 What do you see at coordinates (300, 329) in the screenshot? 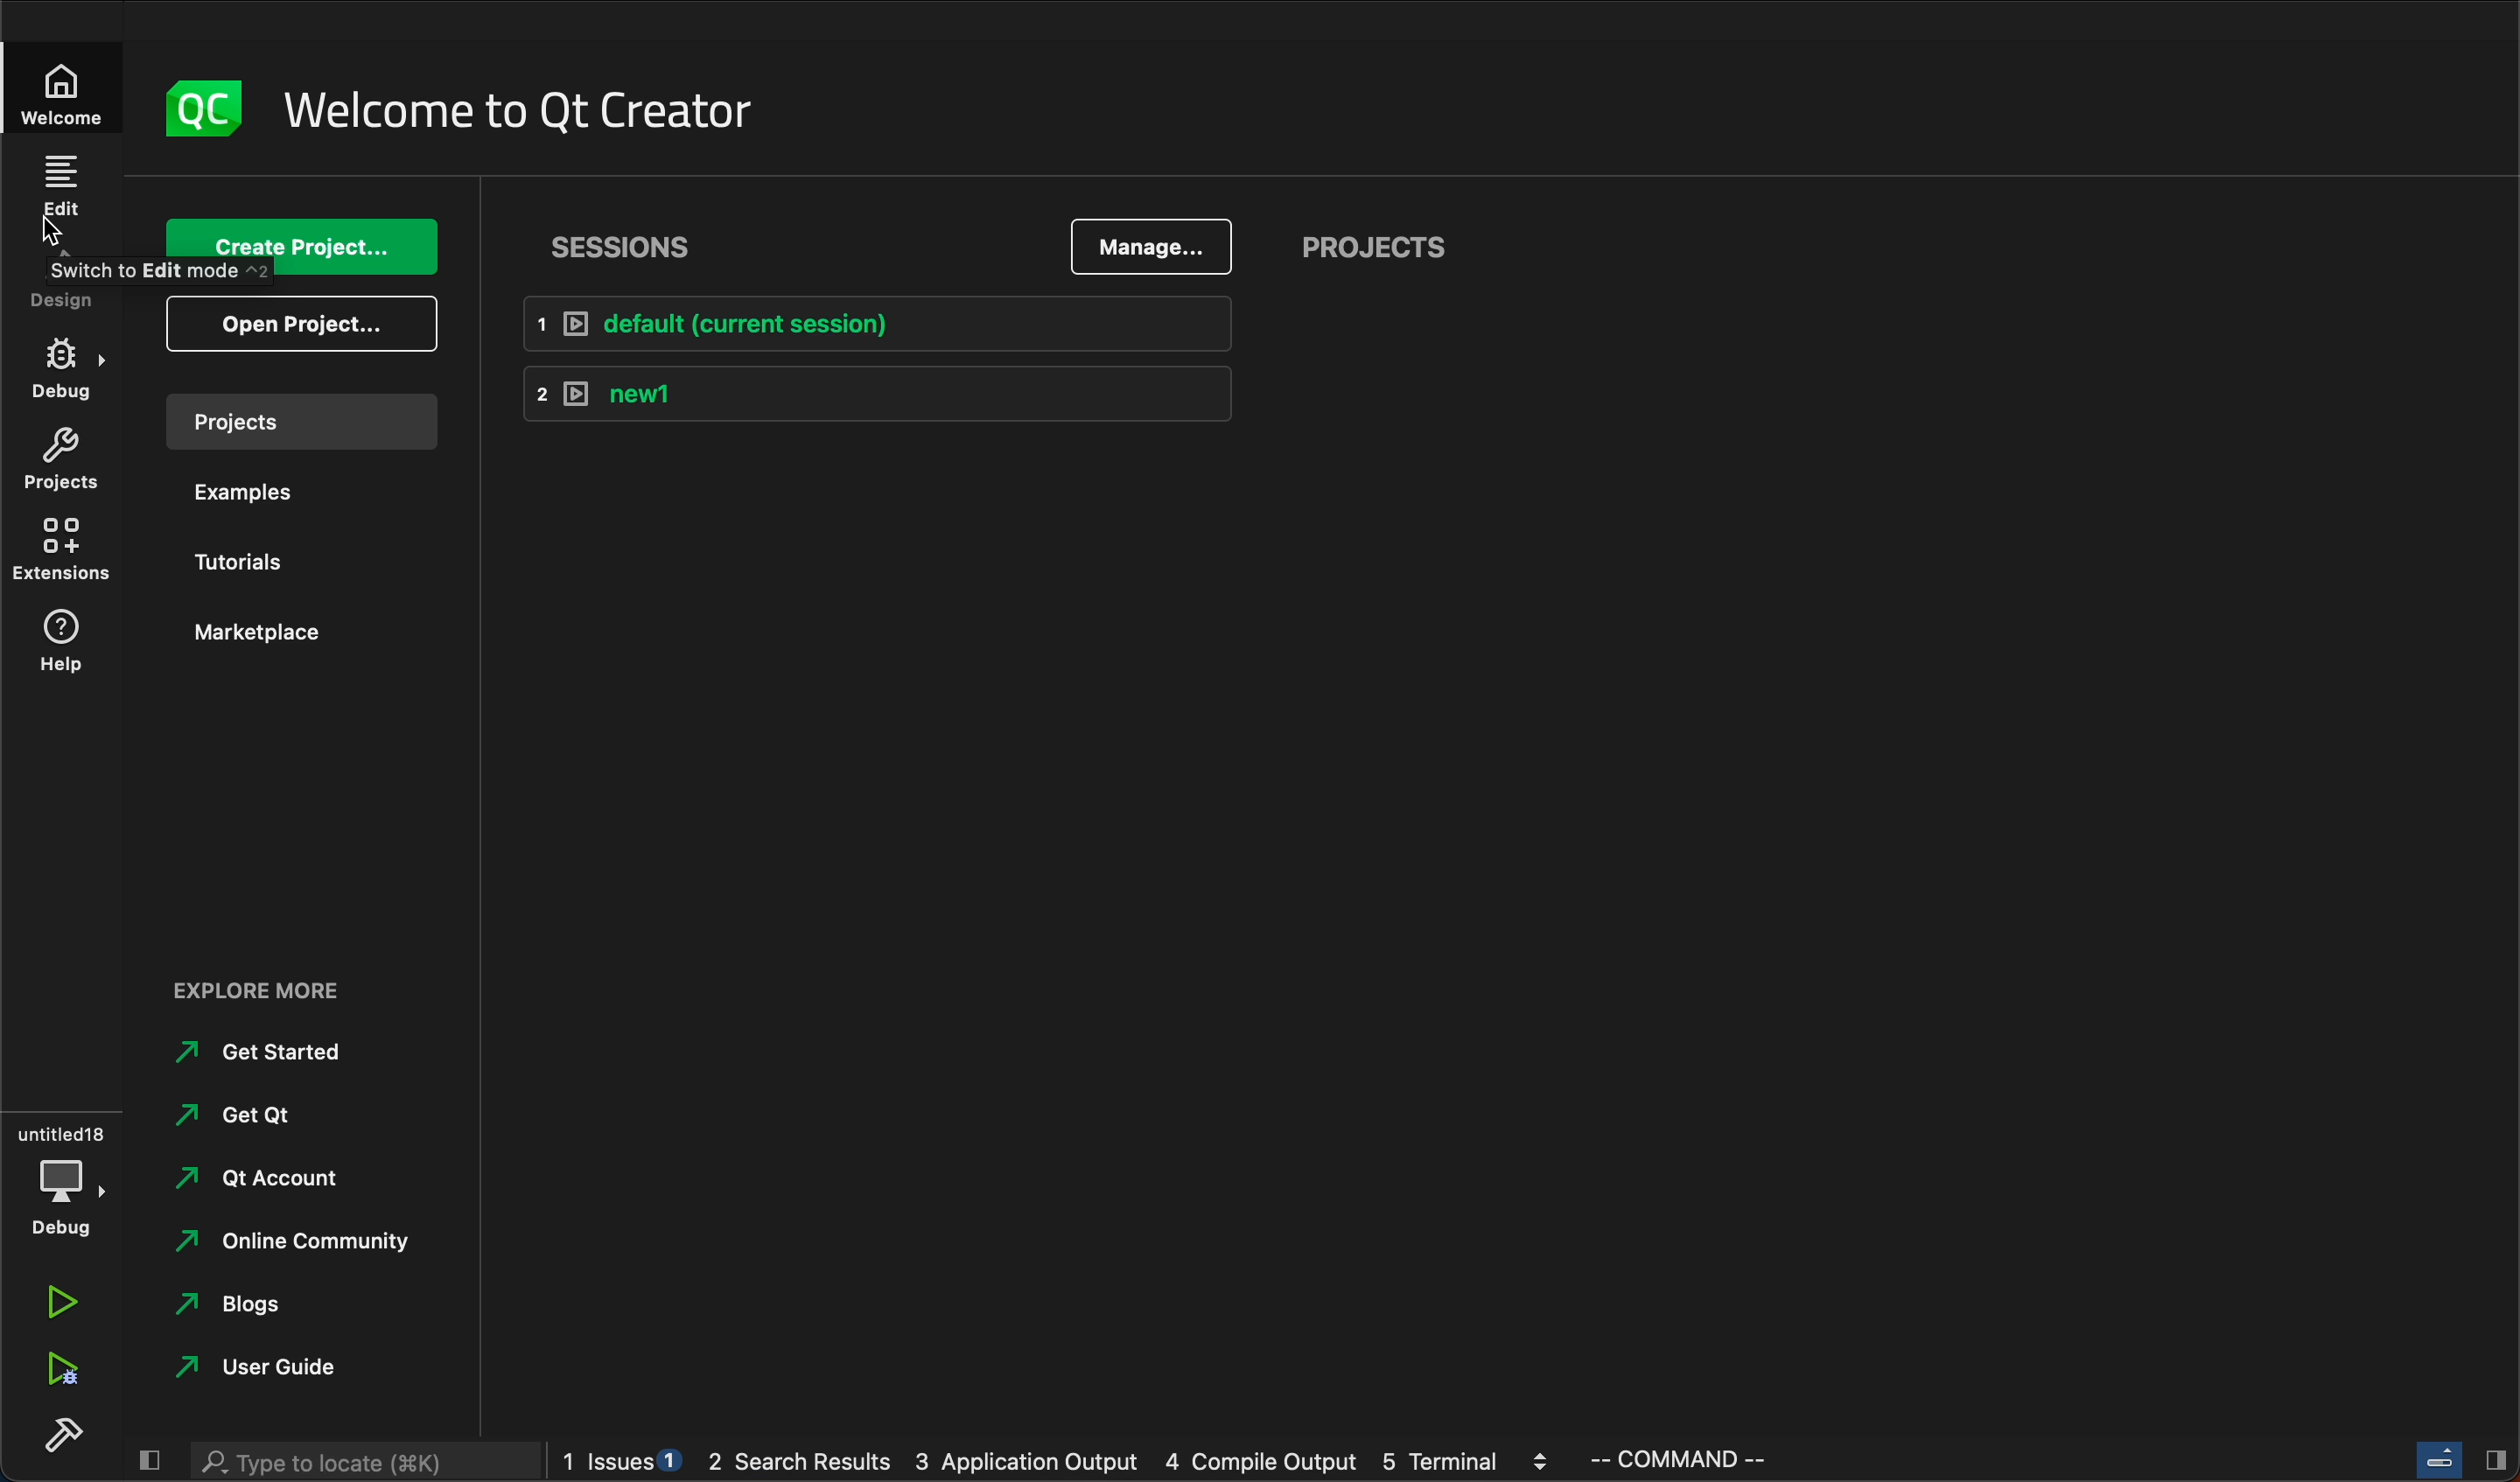
I see `open` at bounding box center [300, 329].